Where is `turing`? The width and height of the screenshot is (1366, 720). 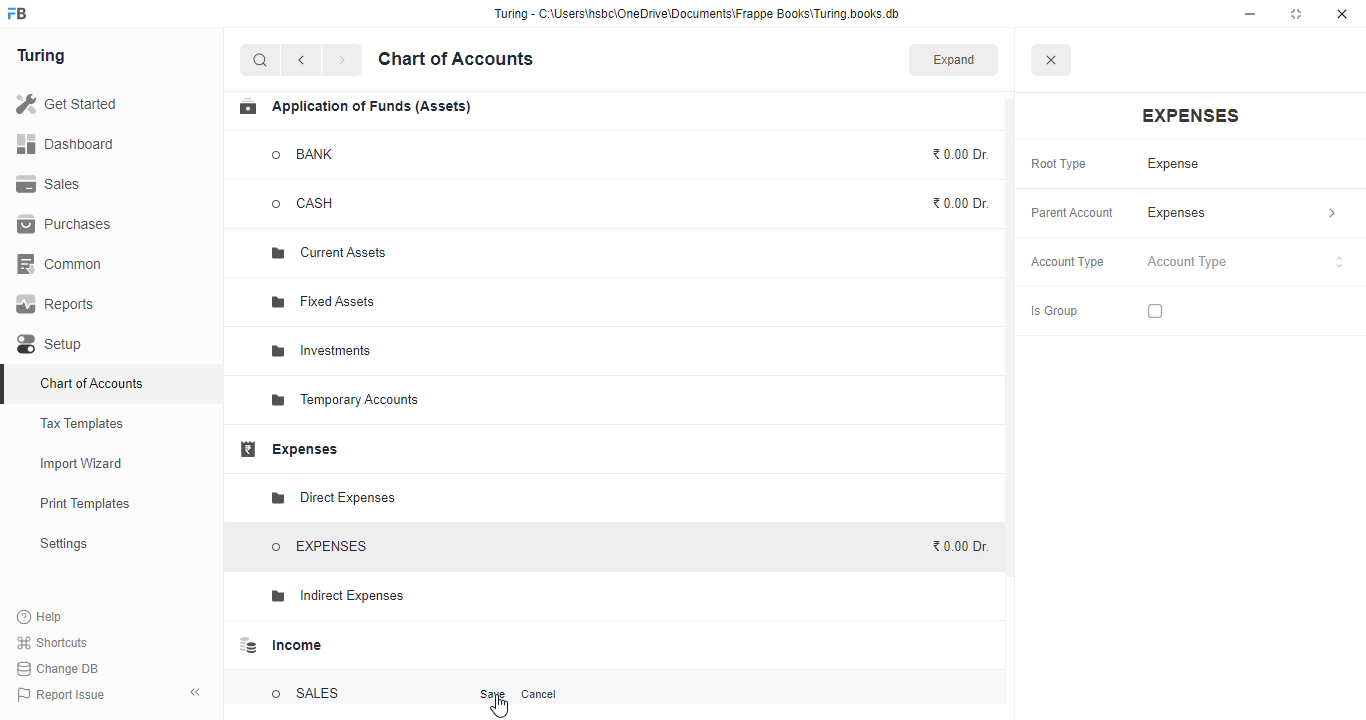 turing is located at coordinates (40, 56).